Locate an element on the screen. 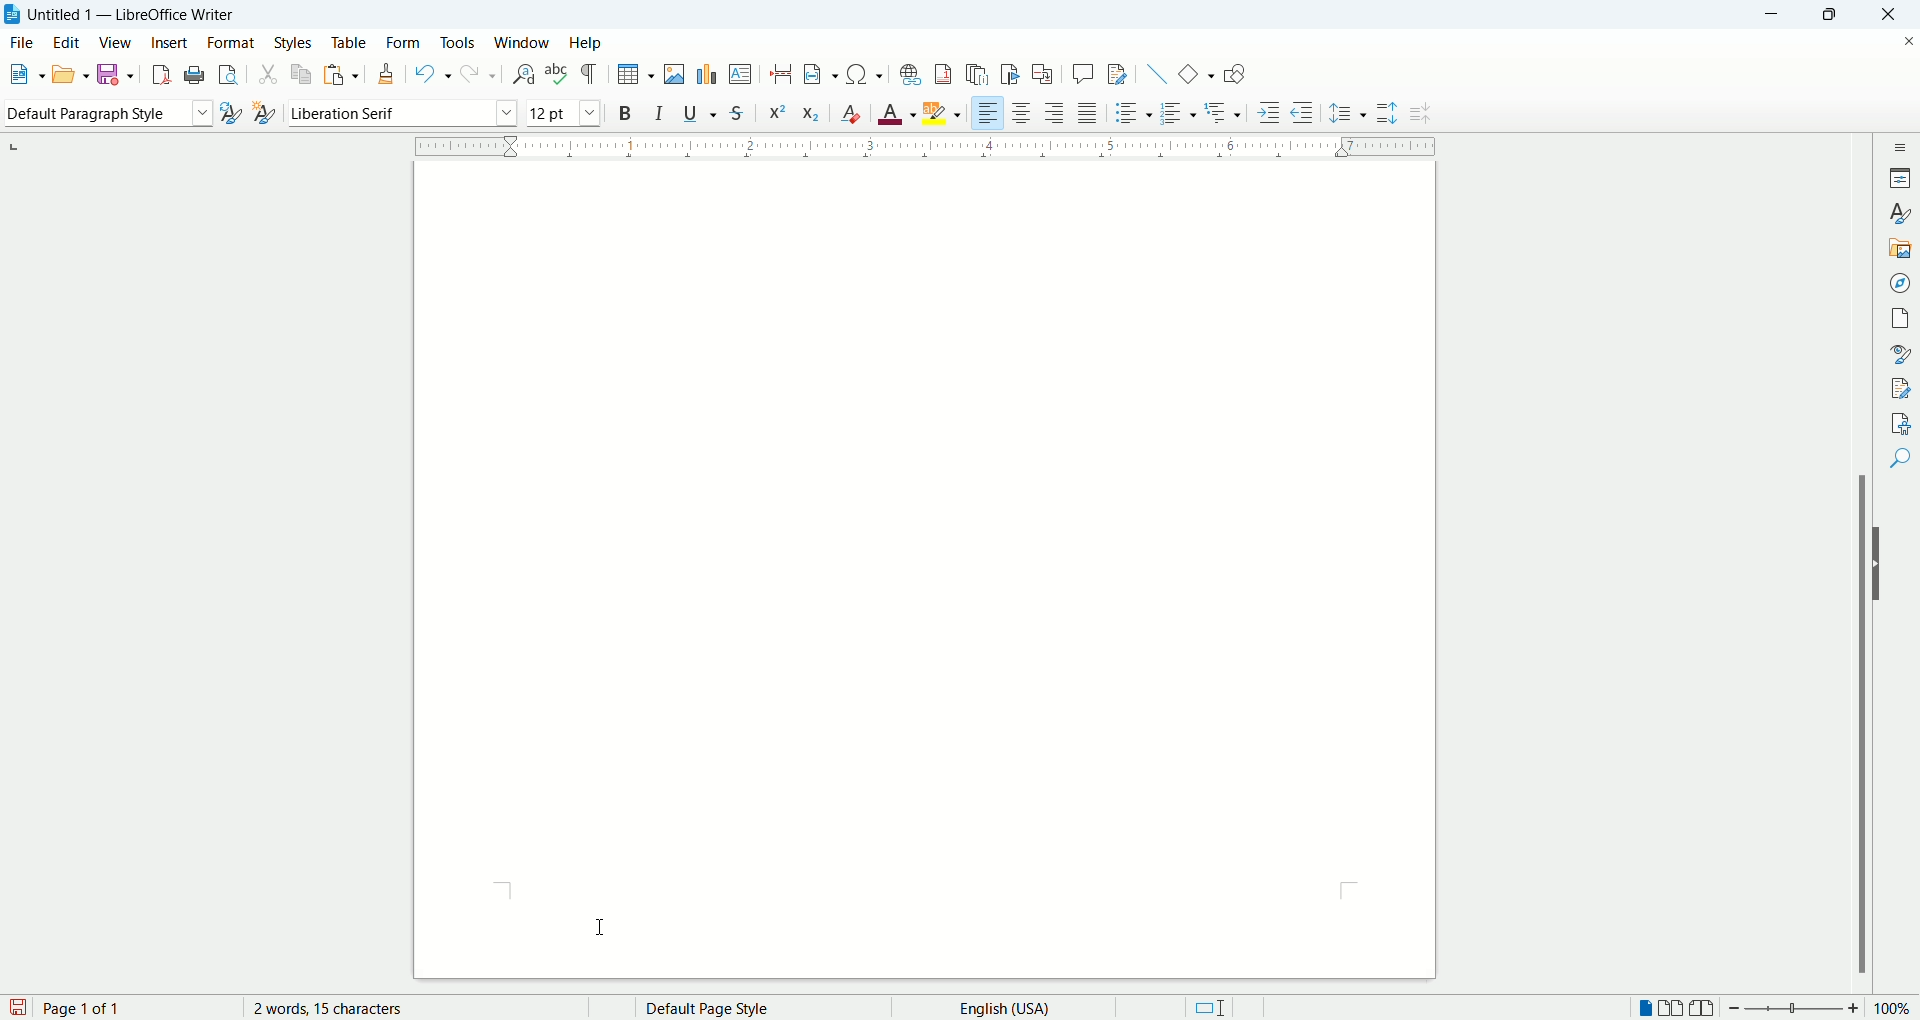 The width and height of the screenshot is (1920, 1020). close is located at coordinates (1895, 14).